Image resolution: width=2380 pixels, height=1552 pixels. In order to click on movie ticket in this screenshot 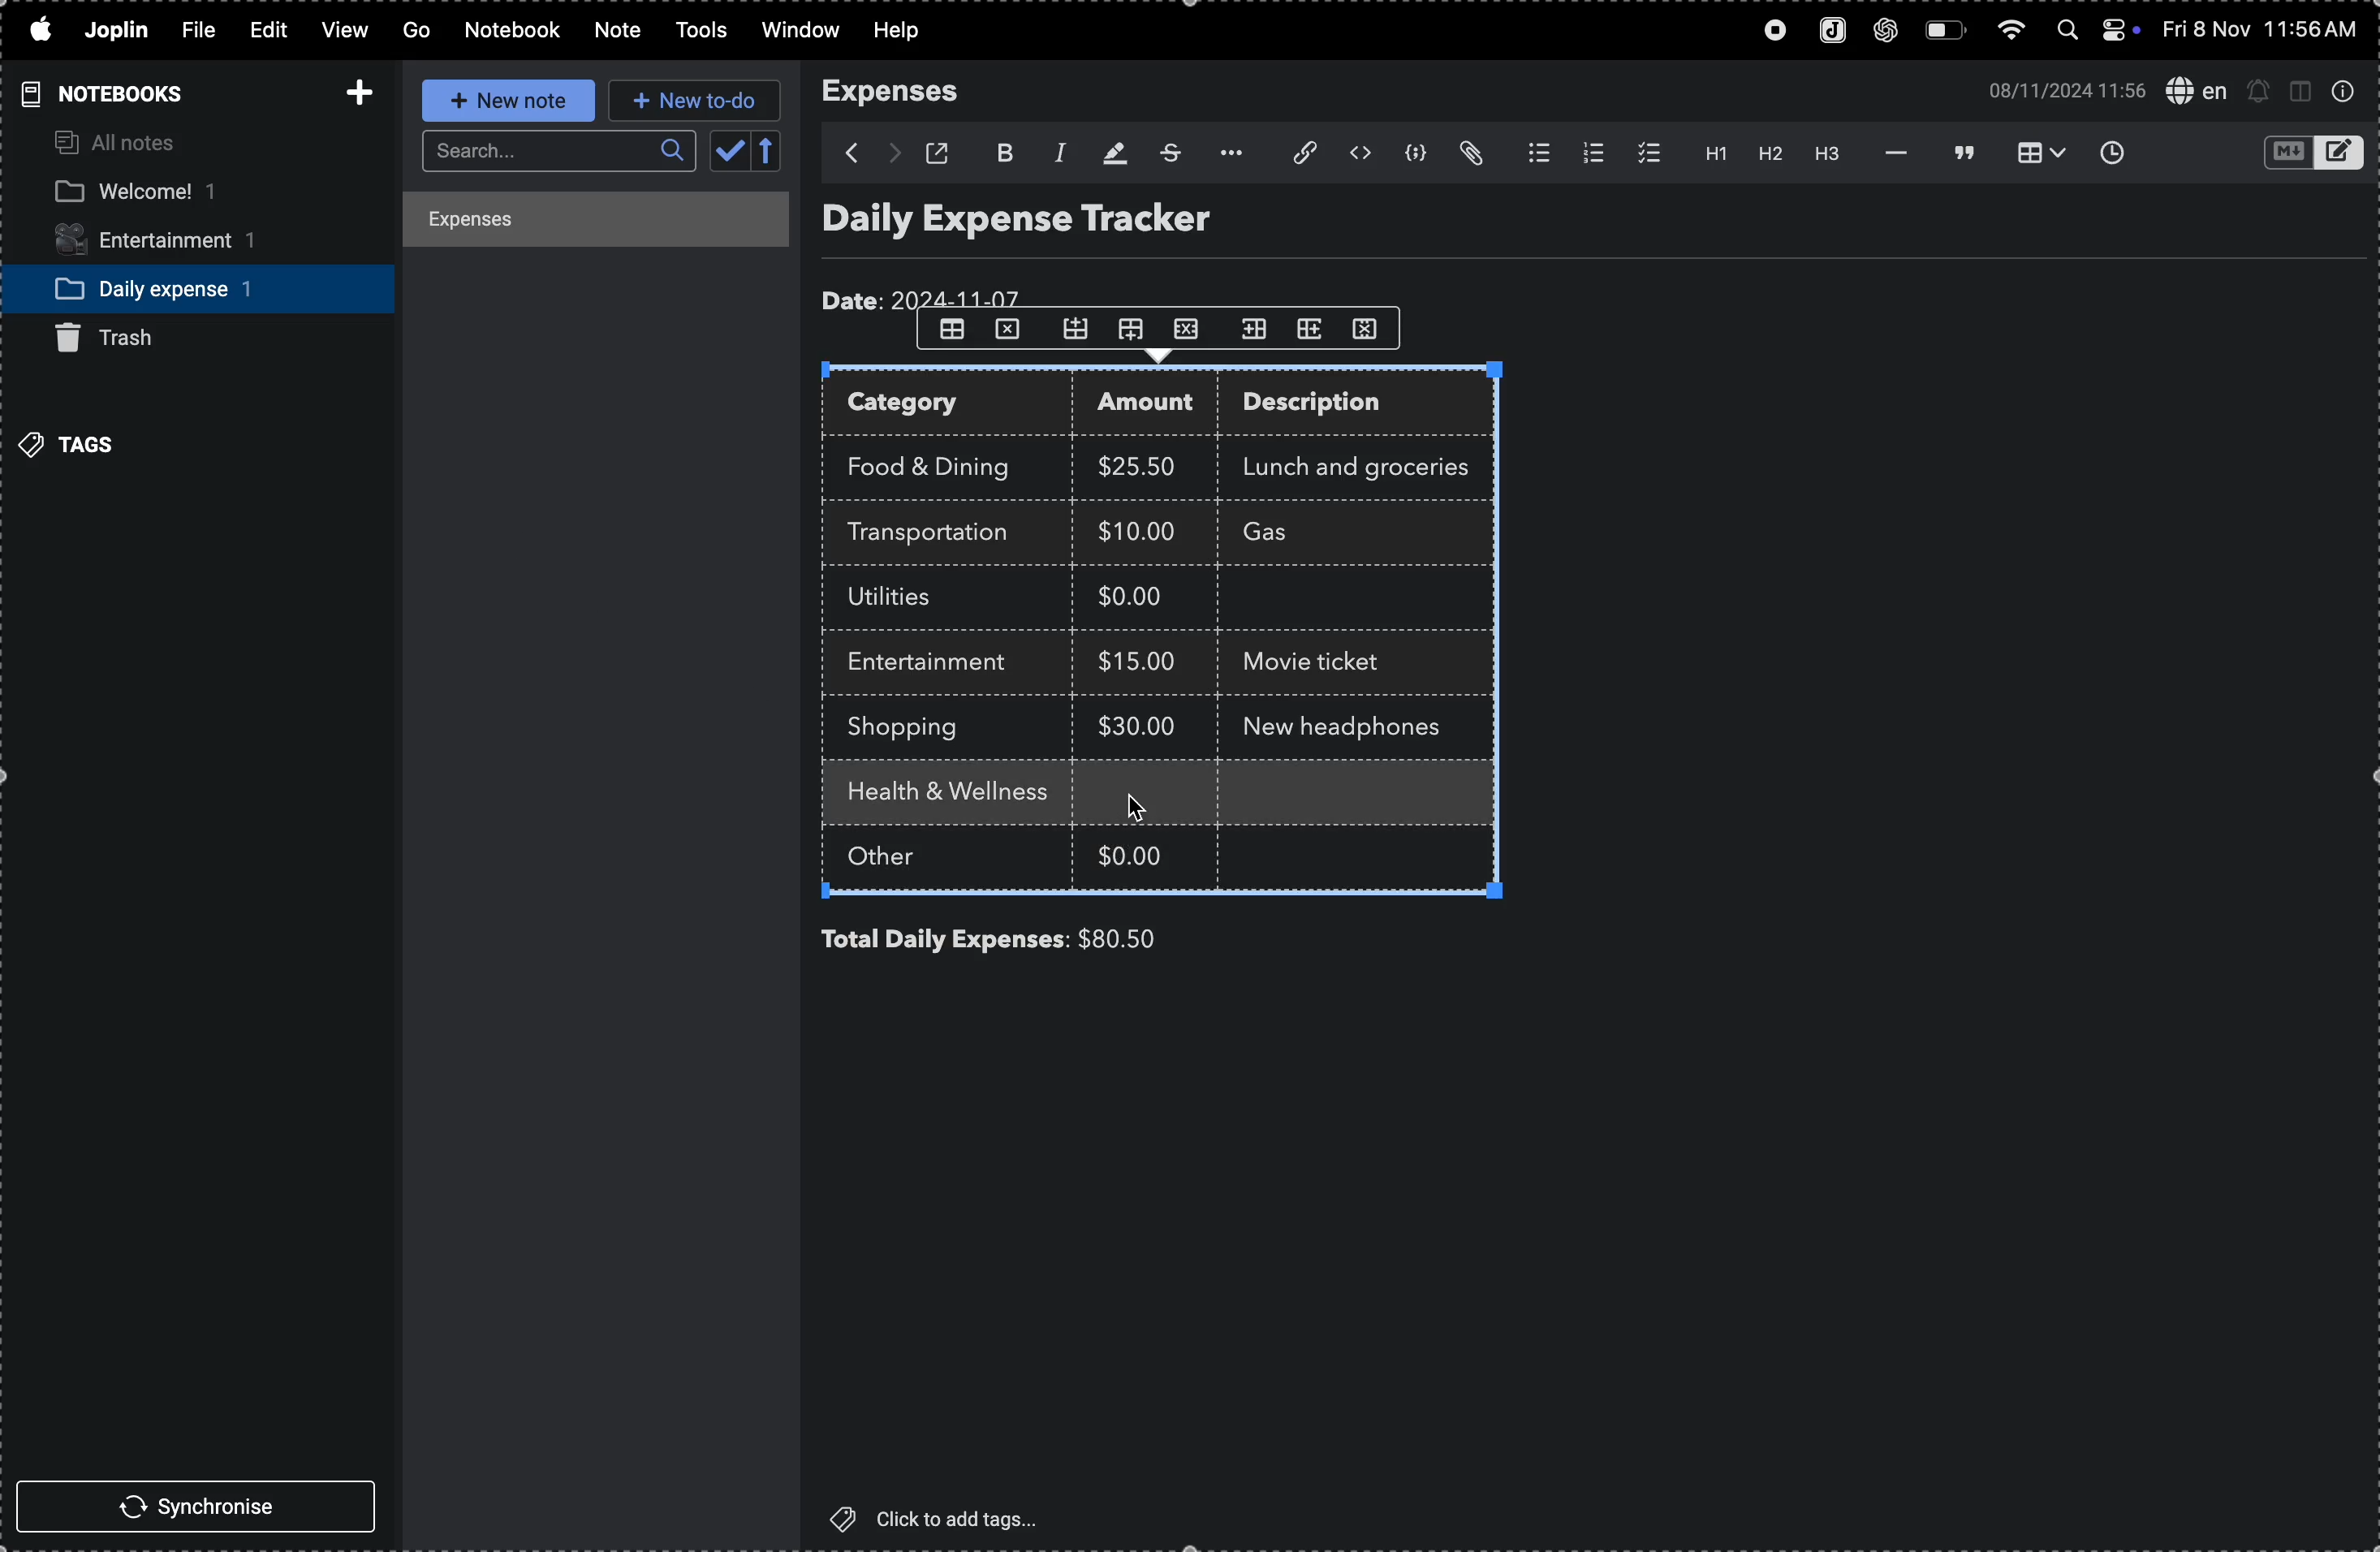, I will do `click(1320, 665)`.